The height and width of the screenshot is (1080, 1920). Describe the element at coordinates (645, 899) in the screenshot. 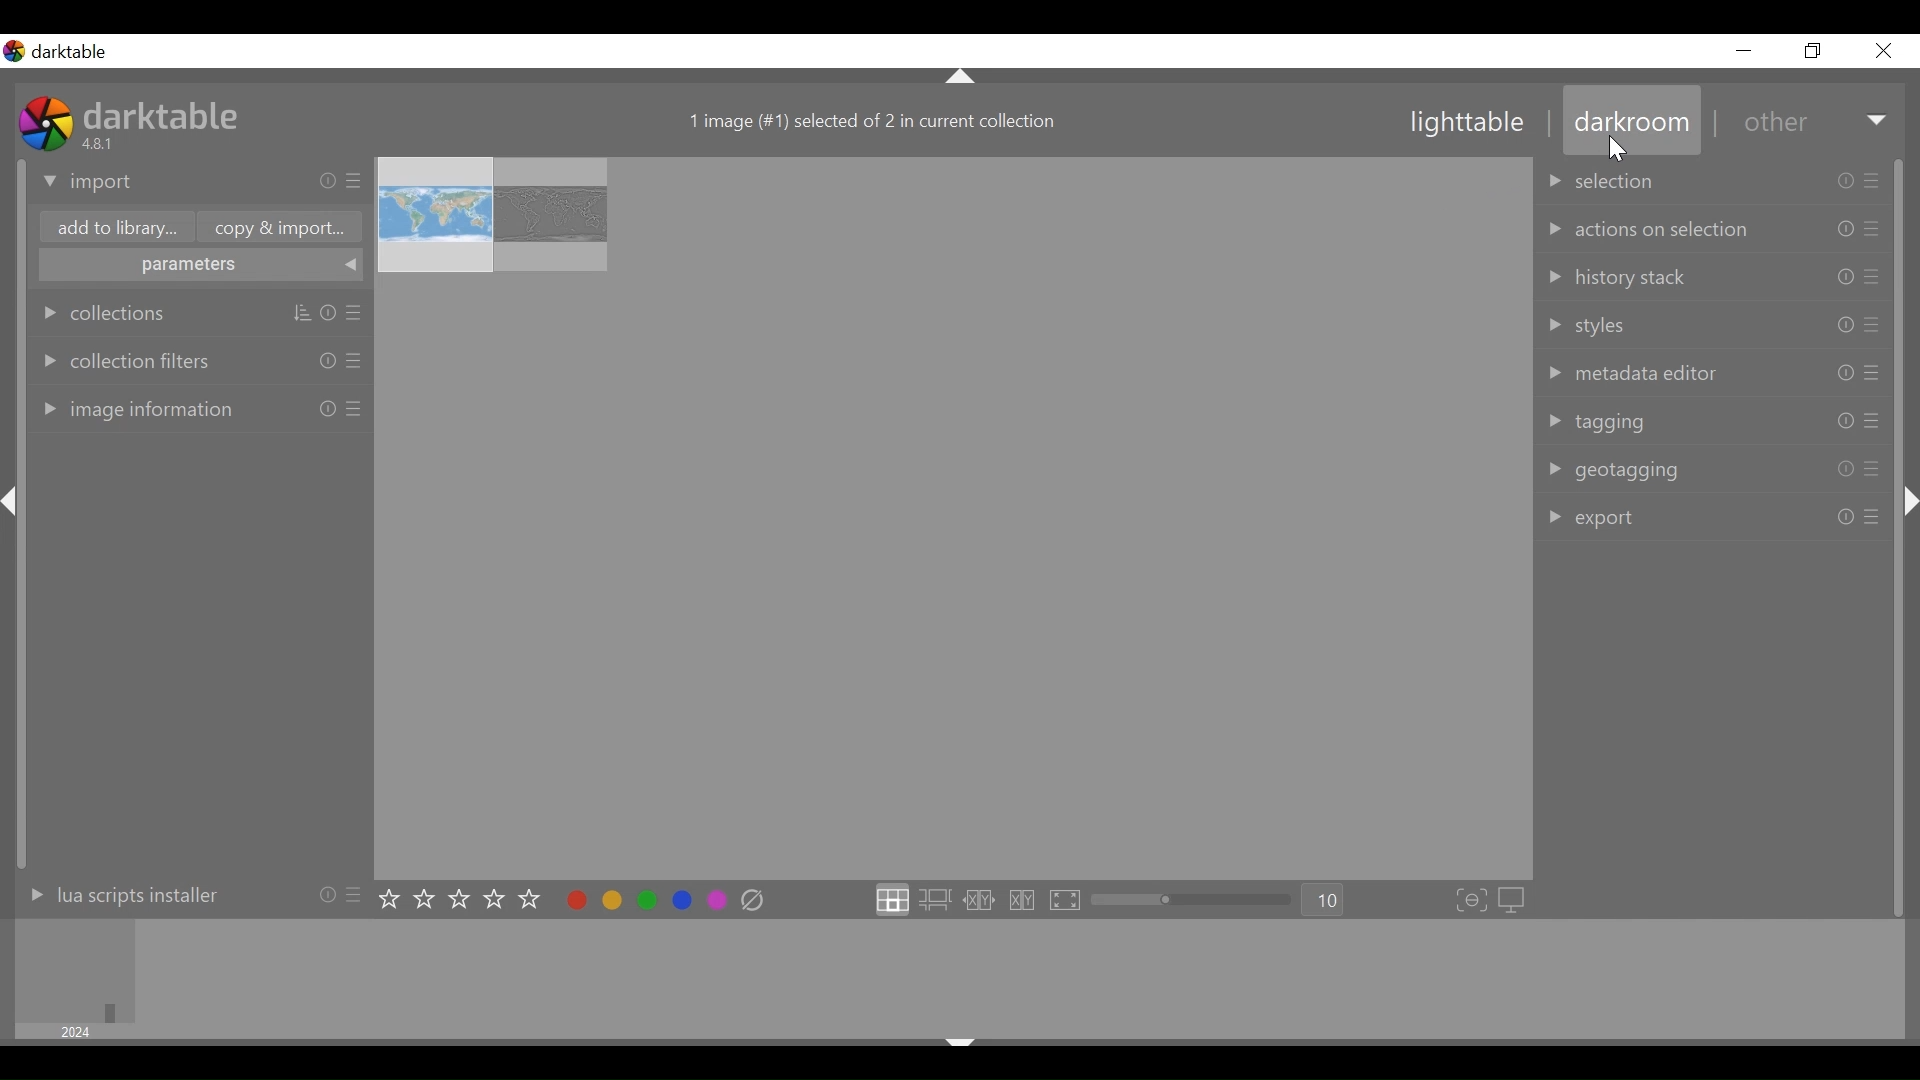

I see `toggle color labeling` at that location.